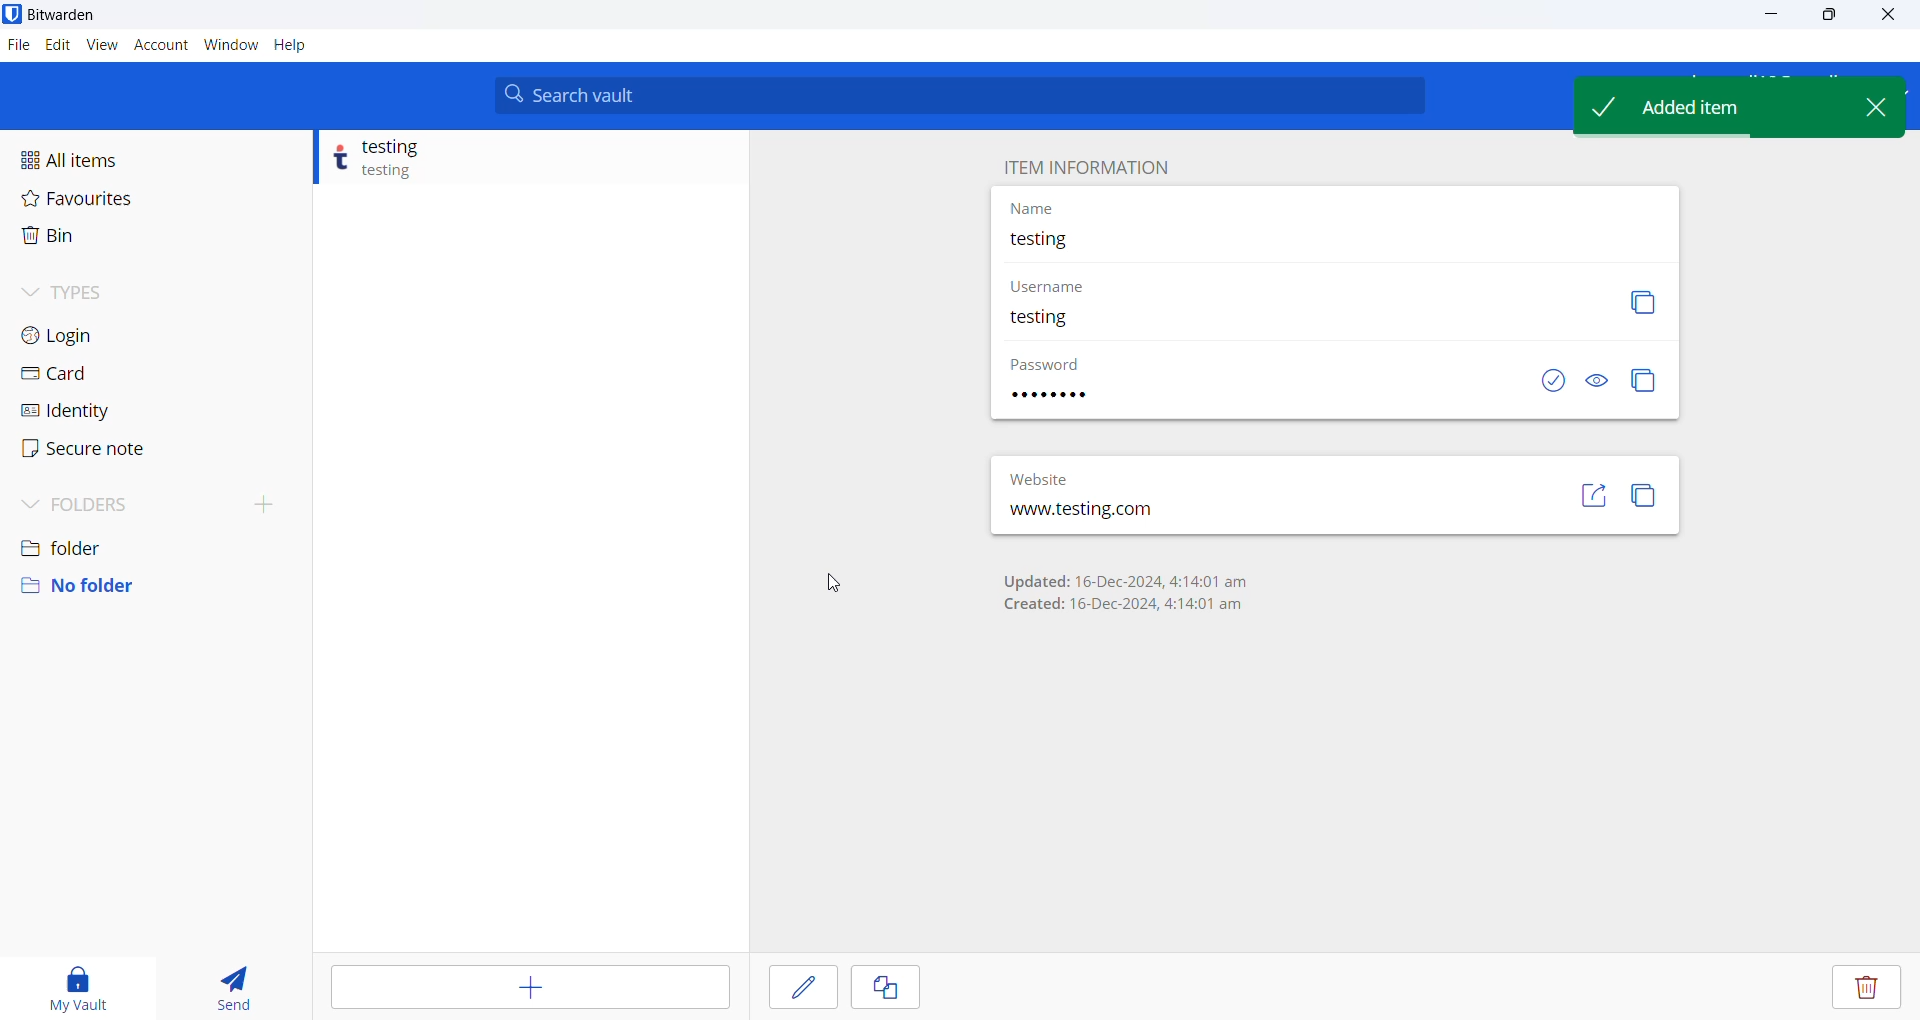  Describe the element at coordinates (17, 47) in the screenshot. I see `file` at that location.